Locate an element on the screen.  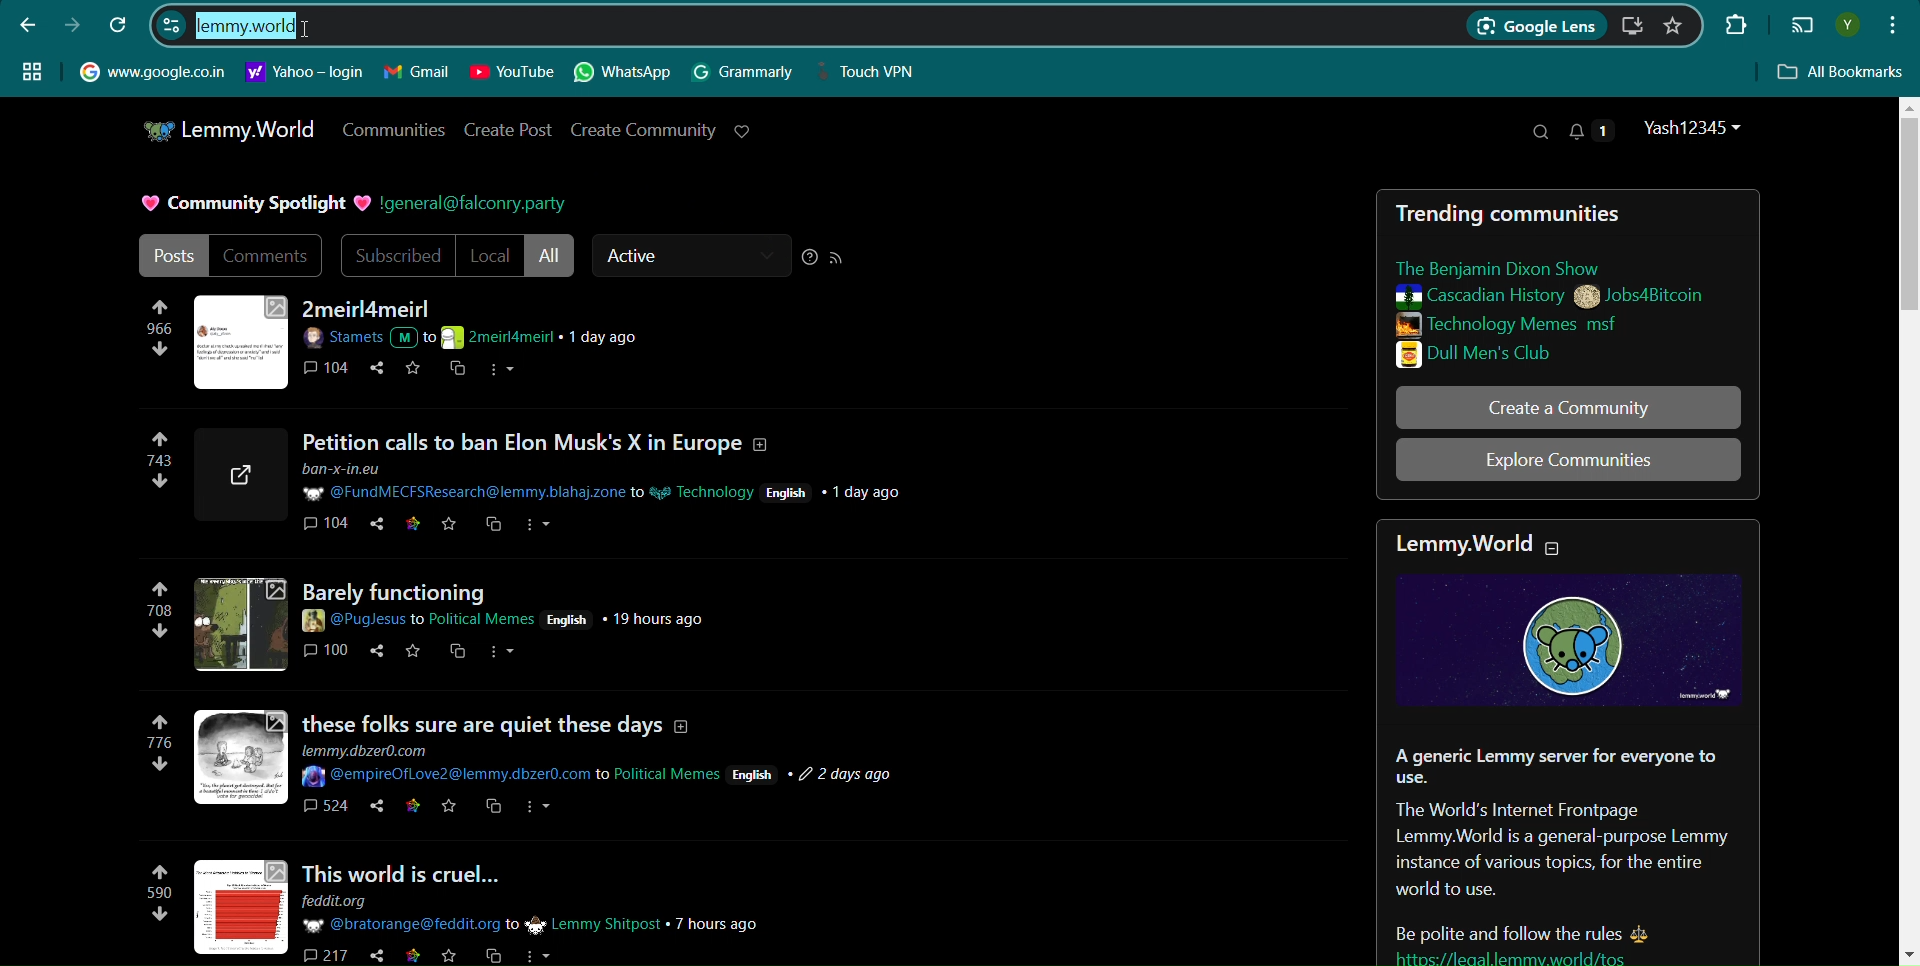
star is located at coordinates (411, 809).